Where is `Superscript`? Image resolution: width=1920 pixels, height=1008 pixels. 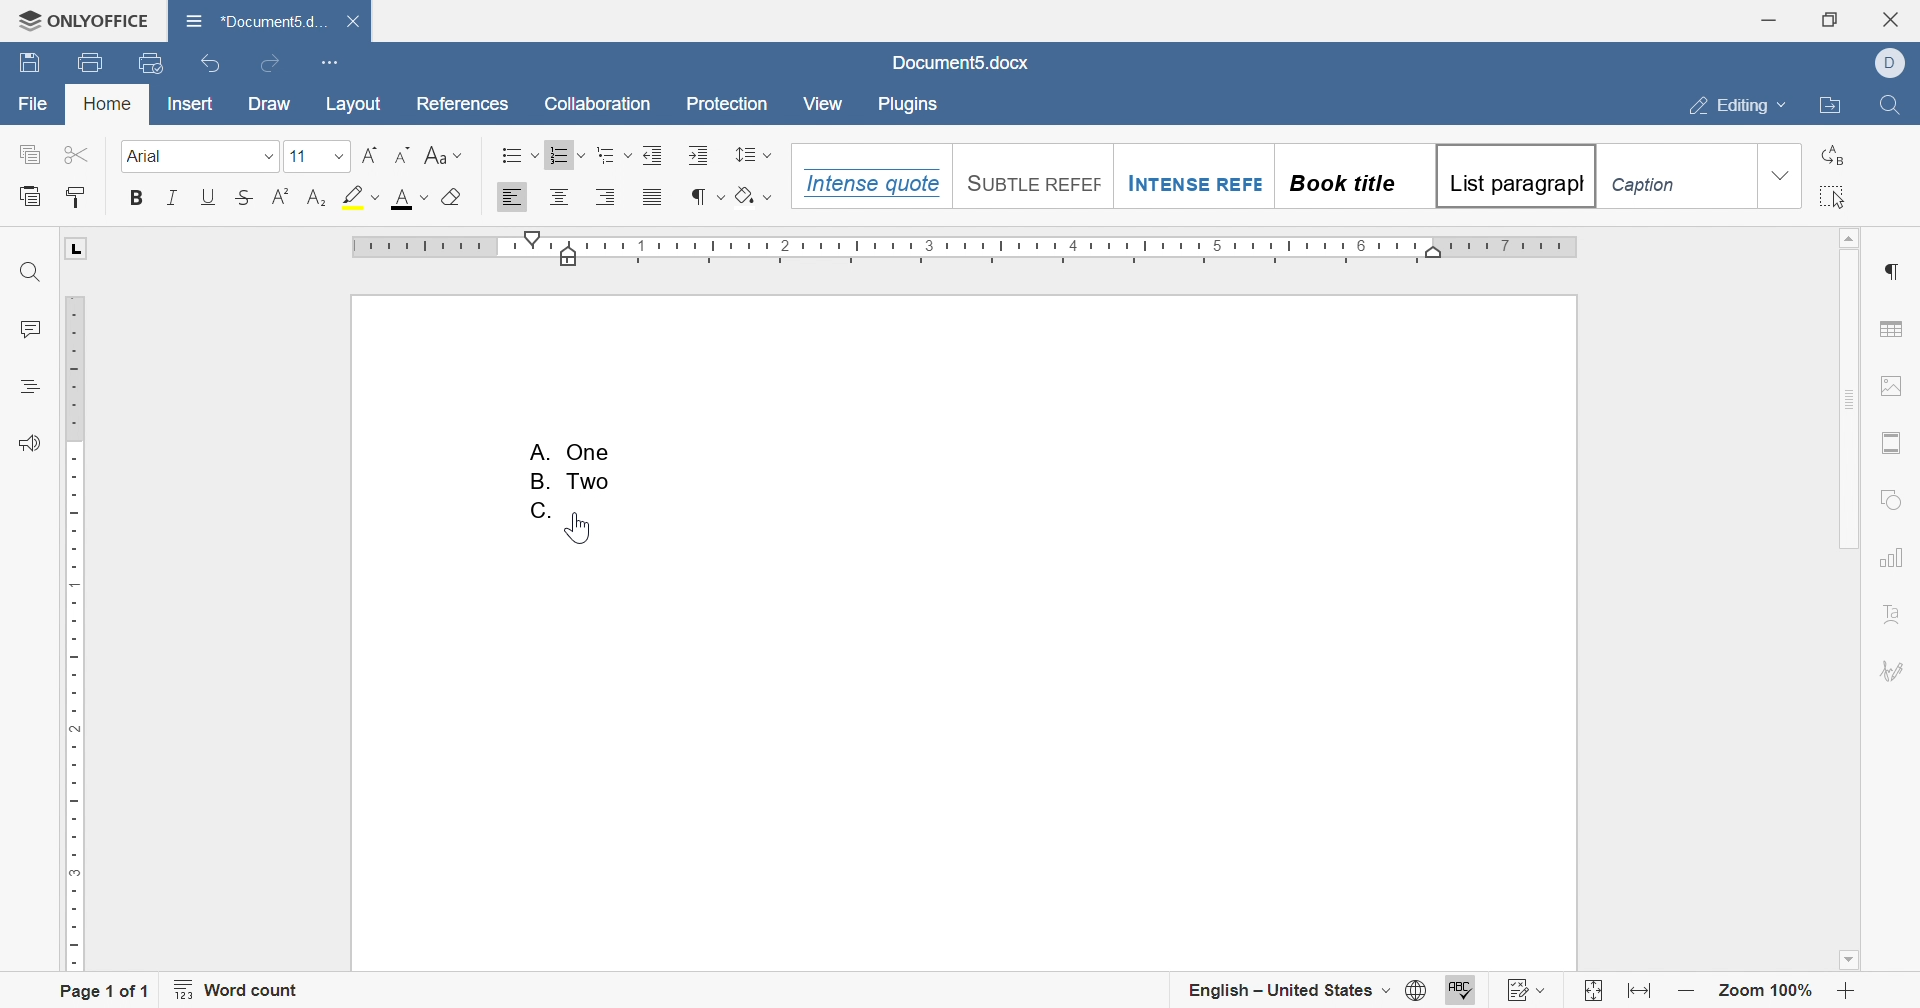 Superscript is located at coordinates (281, 196).